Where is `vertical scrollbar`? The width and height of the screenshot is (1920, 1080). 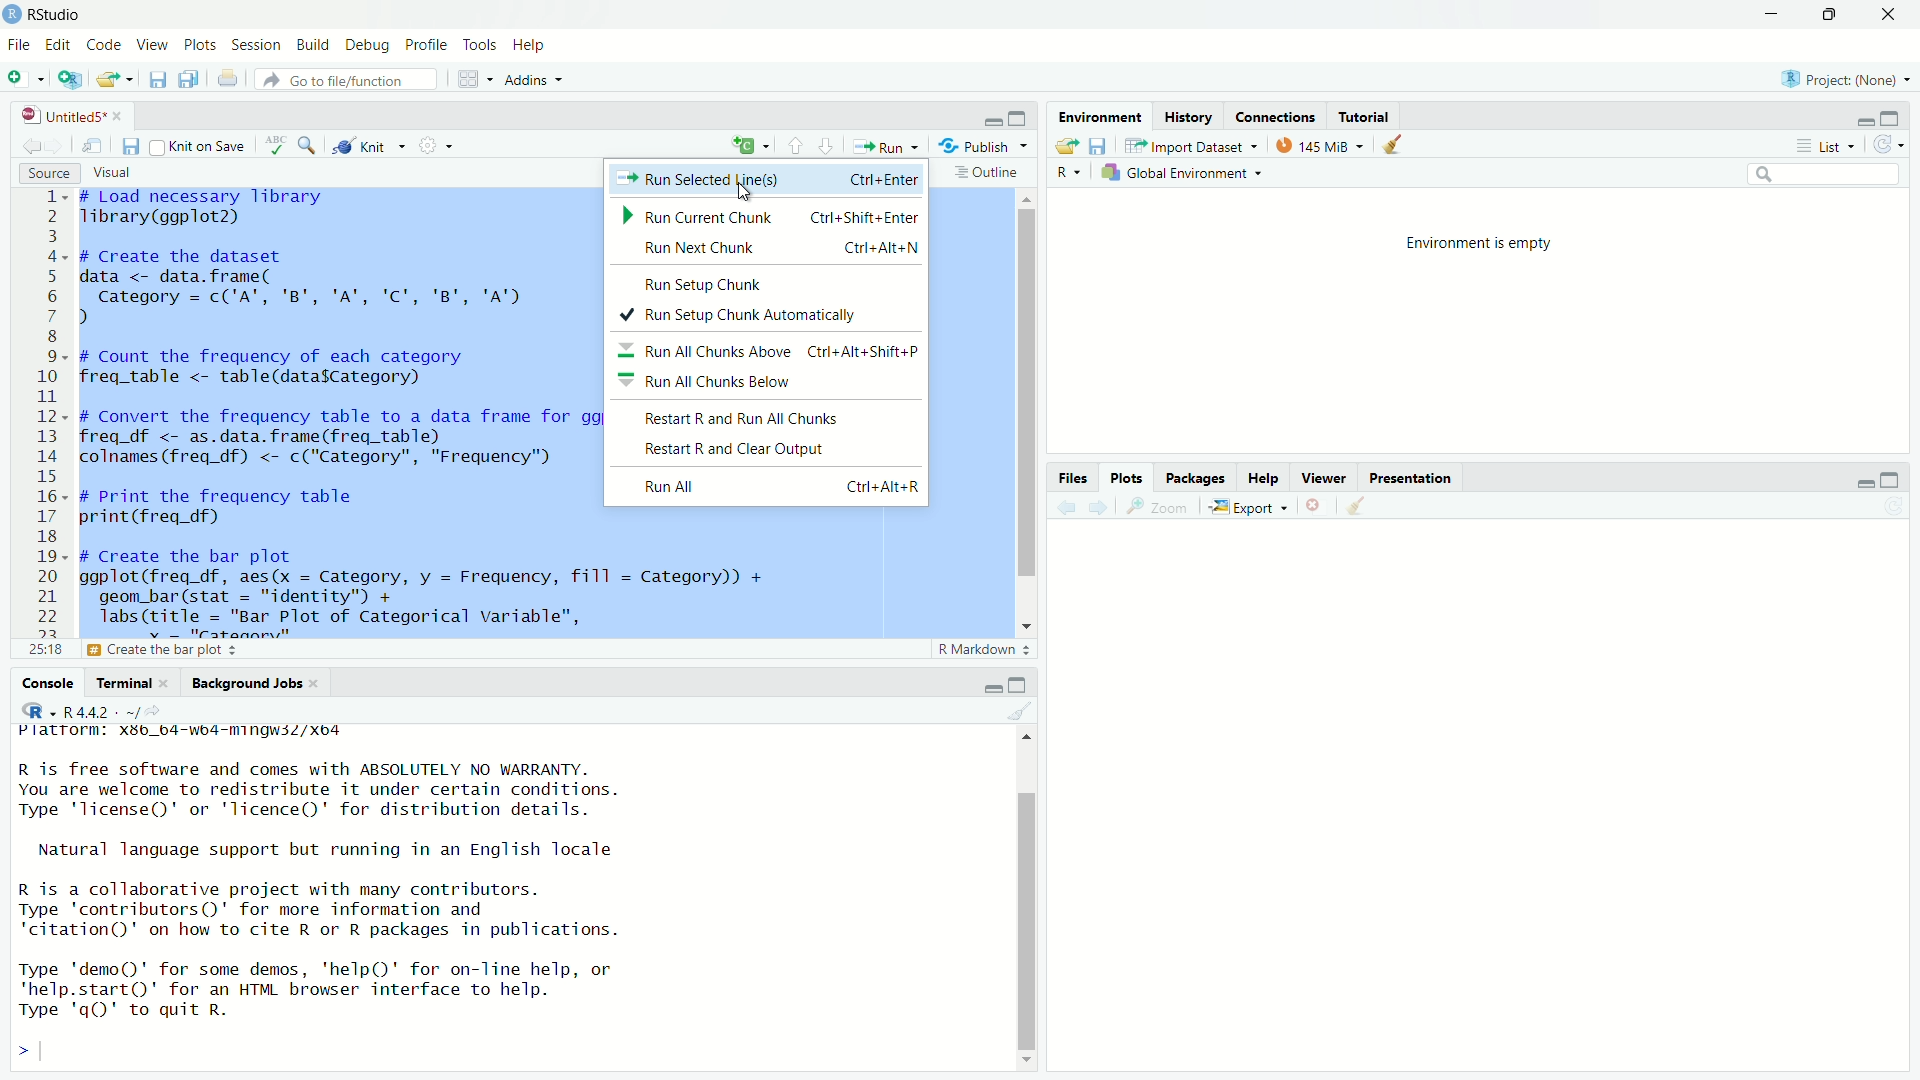
vertical scrollbar is located at coordinates (1029, 392).